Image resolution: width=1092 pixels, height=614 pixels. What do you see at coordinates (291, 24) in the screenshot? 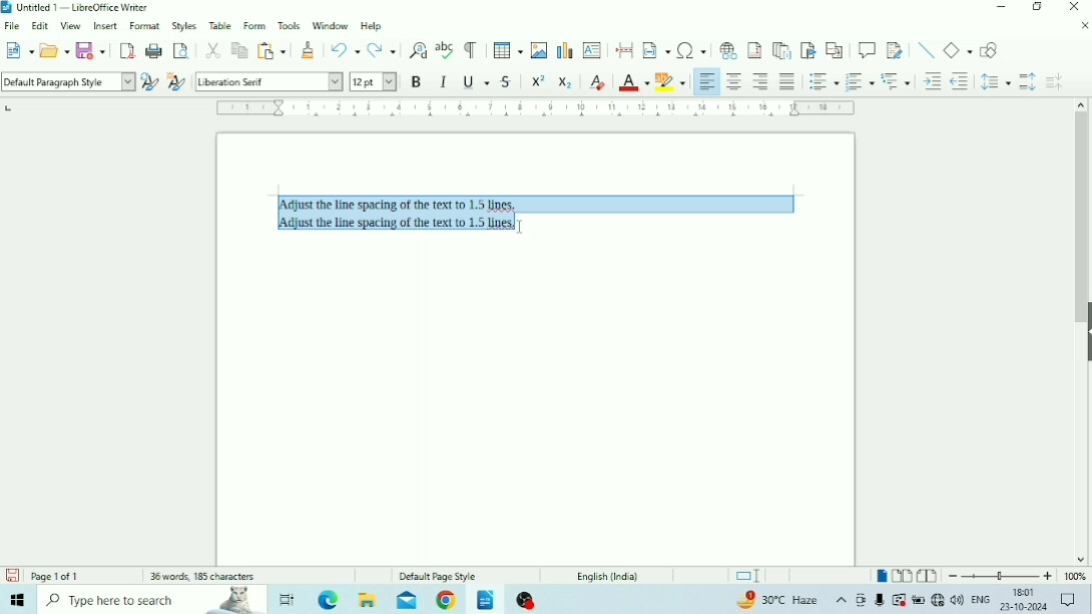
I see `Tools` at bounding box center [291, 24].